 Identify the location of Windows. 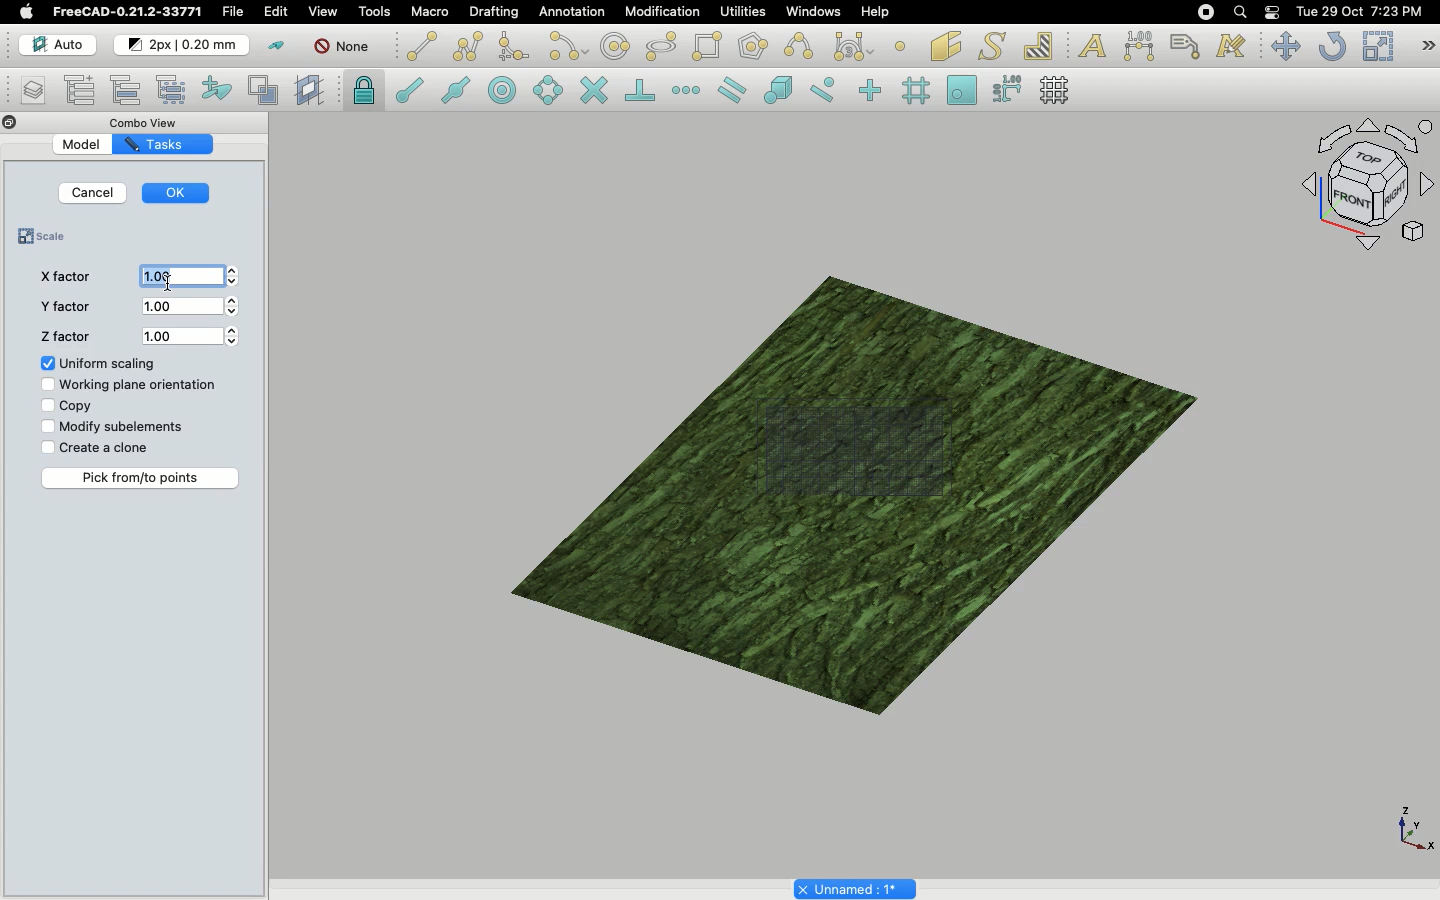
(811, 12).